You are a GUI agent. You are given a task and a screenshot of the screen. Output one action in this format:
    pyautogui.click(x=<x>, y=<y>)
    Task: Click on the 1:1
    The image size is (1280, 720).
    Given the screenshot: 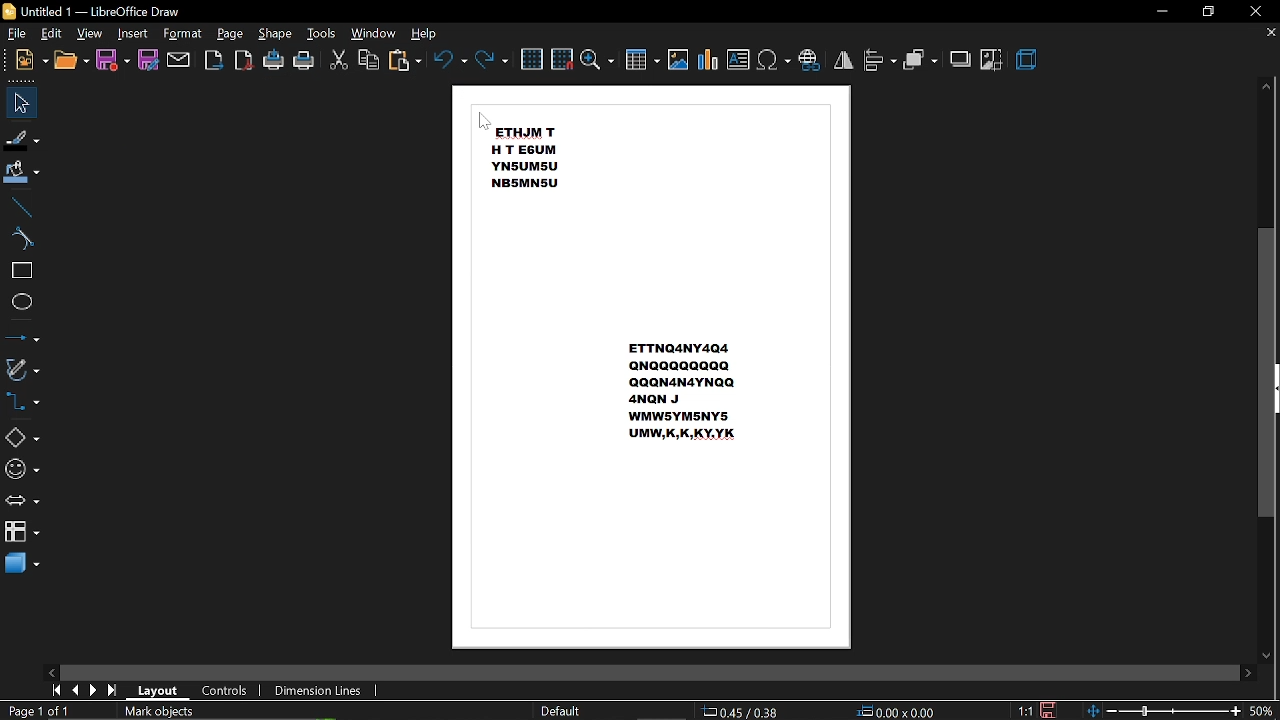 What is the action you would take?
    pyautogui.click(x=1023, y=710)
    